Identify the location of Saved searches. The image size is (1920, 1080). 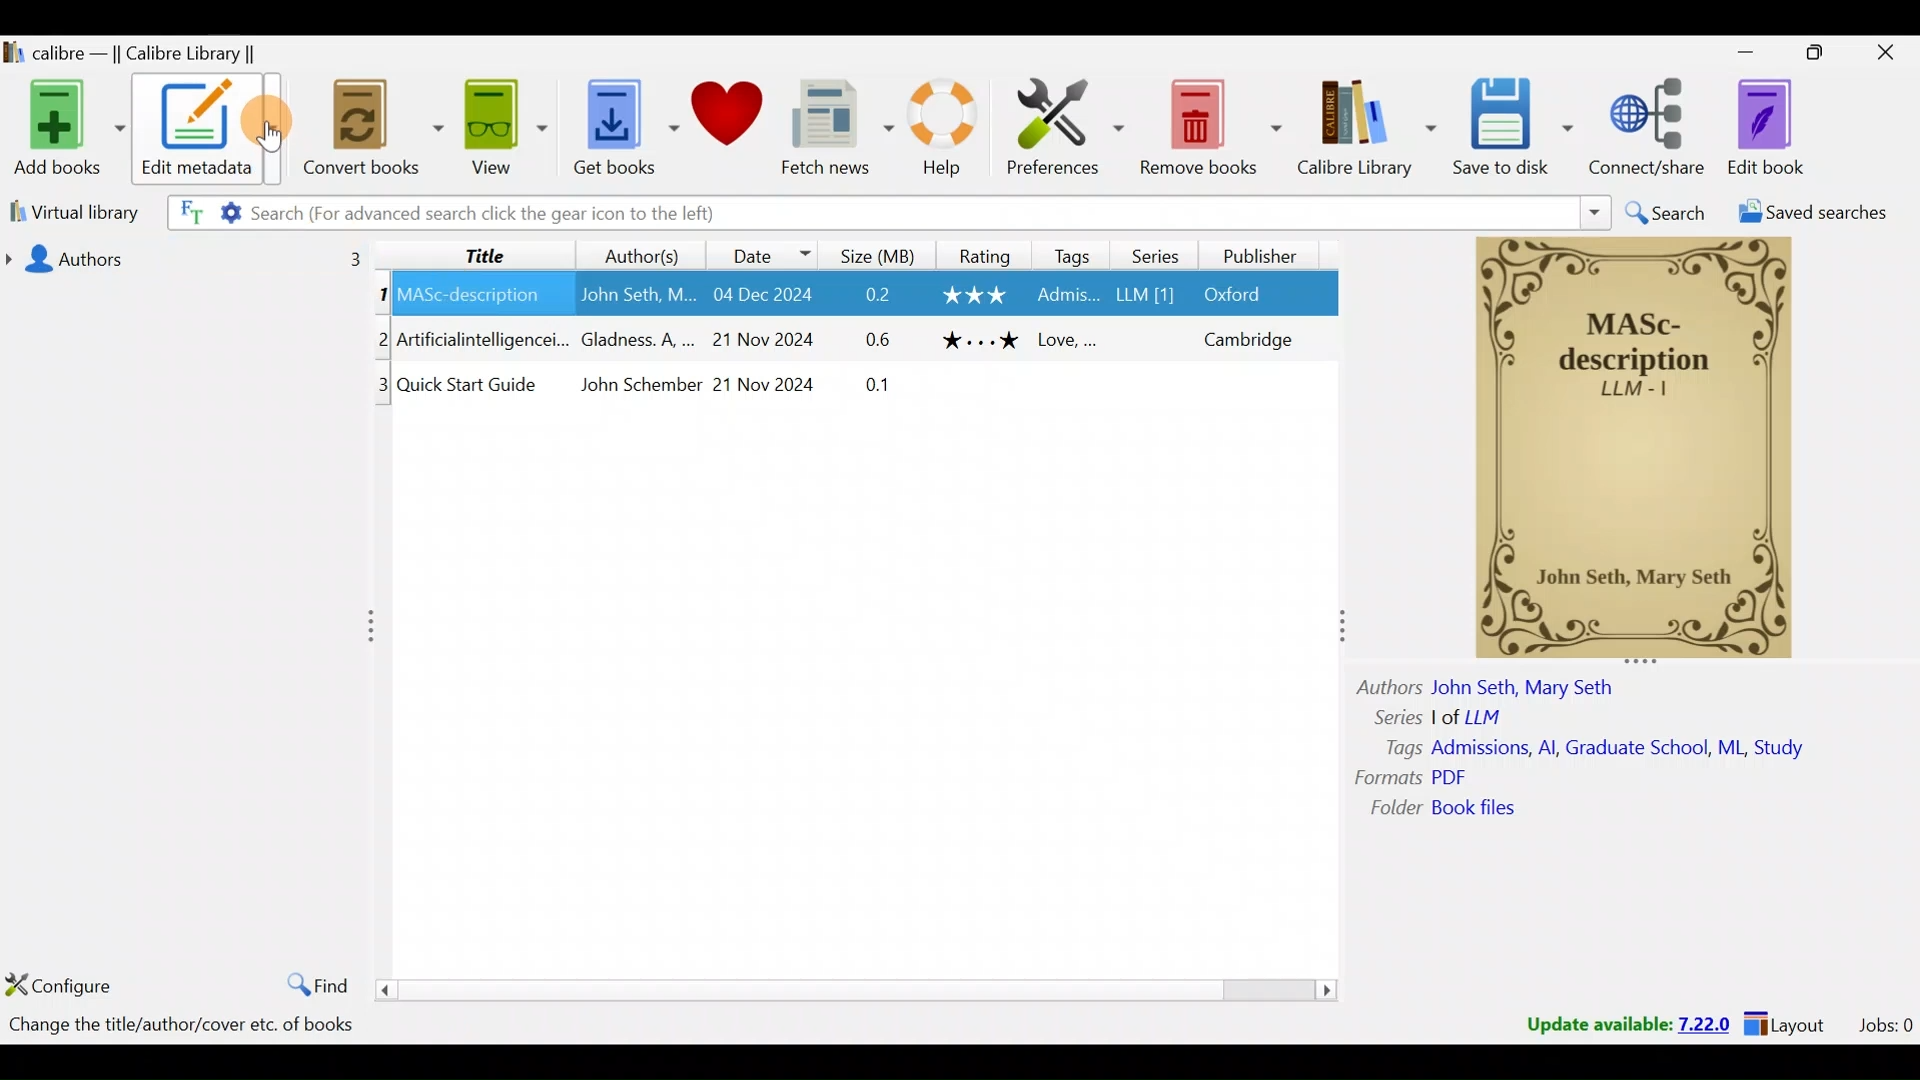
(1803, 209).